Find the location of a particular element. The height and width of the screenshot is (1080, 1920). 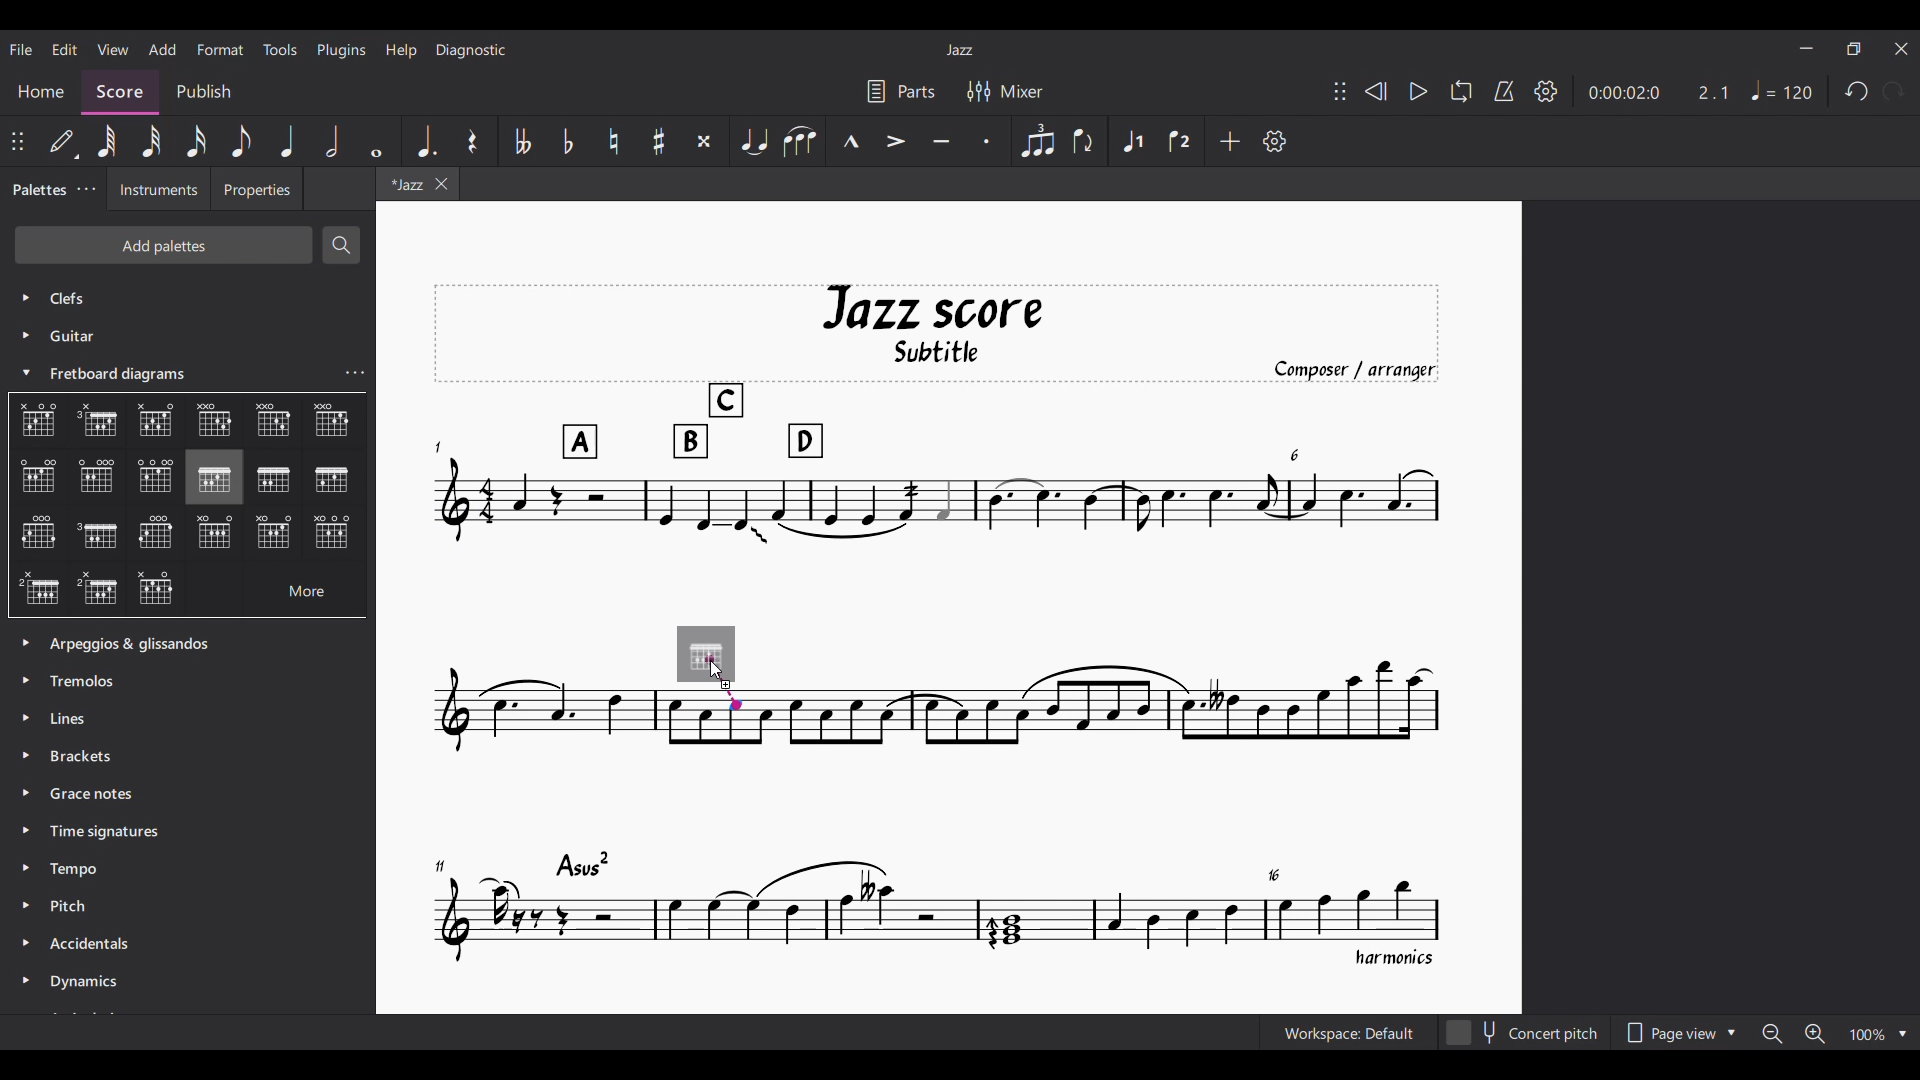

Augmentation dot is located at coordinates (425, 140).